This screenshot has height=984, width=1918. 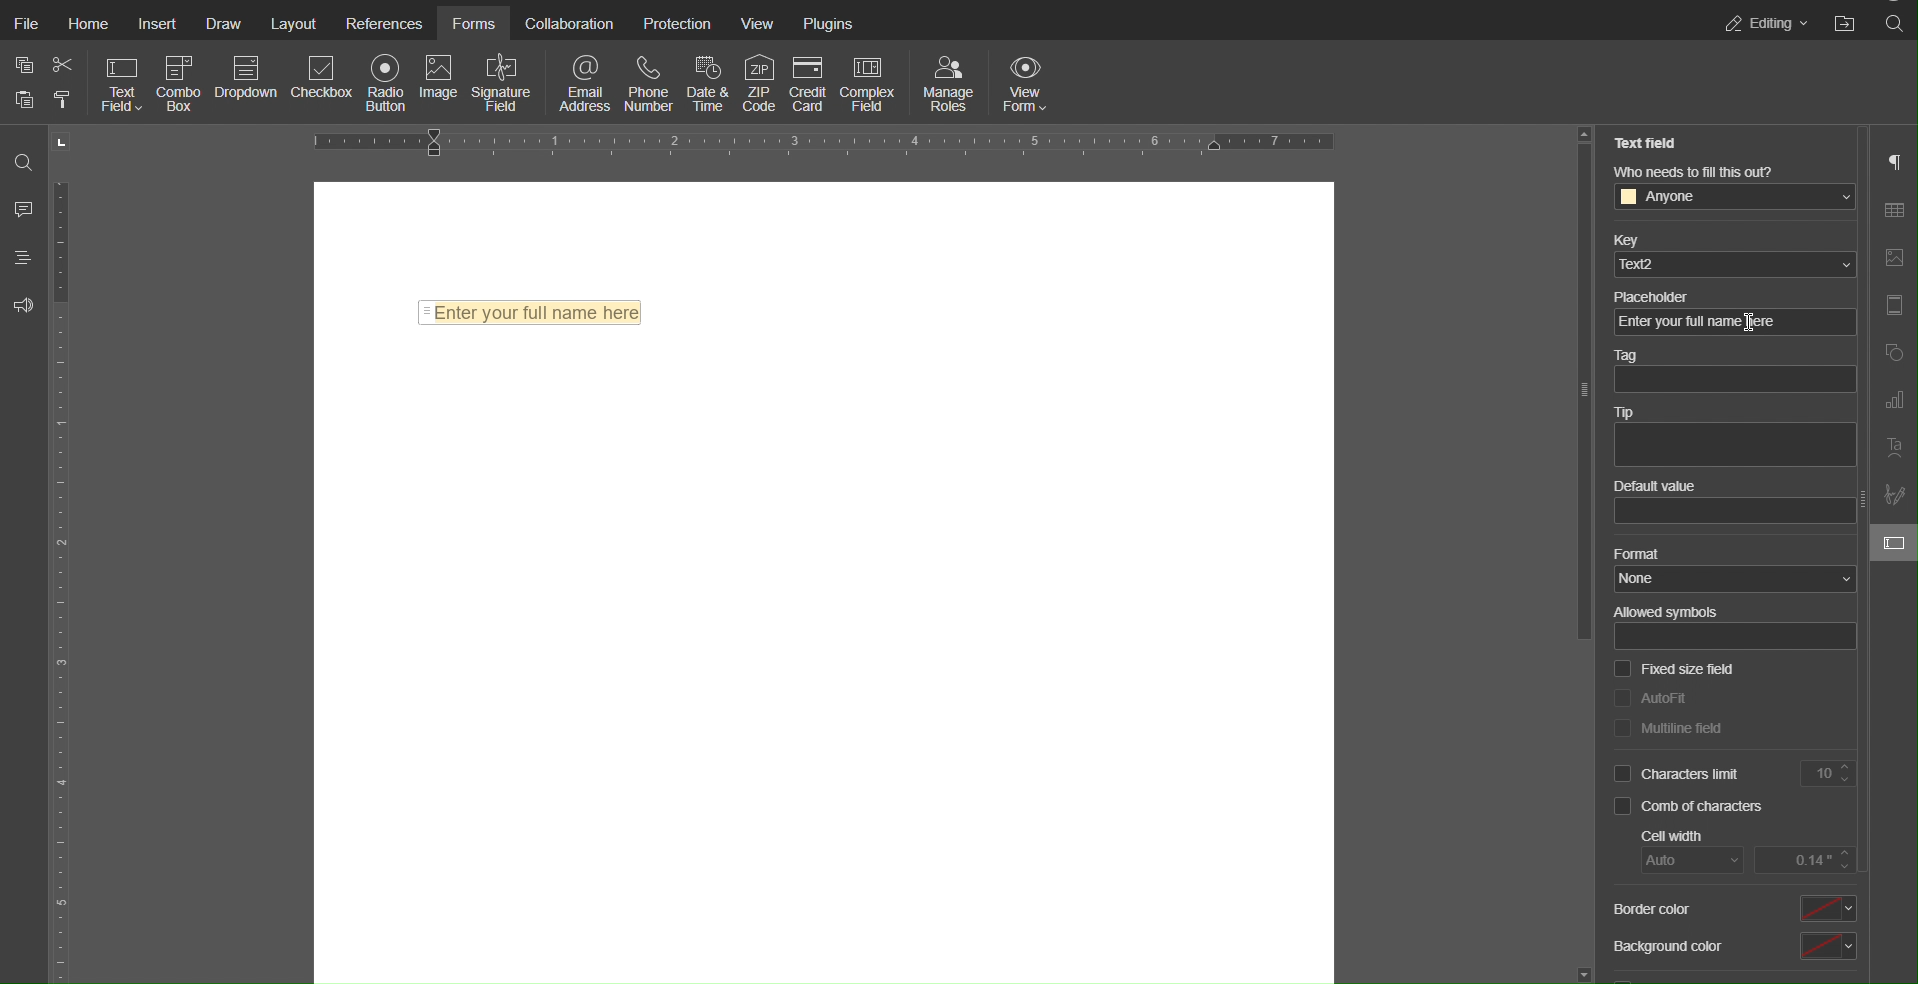 I want to click on Who needs to fill this out?, so click(x=1729, y=190).